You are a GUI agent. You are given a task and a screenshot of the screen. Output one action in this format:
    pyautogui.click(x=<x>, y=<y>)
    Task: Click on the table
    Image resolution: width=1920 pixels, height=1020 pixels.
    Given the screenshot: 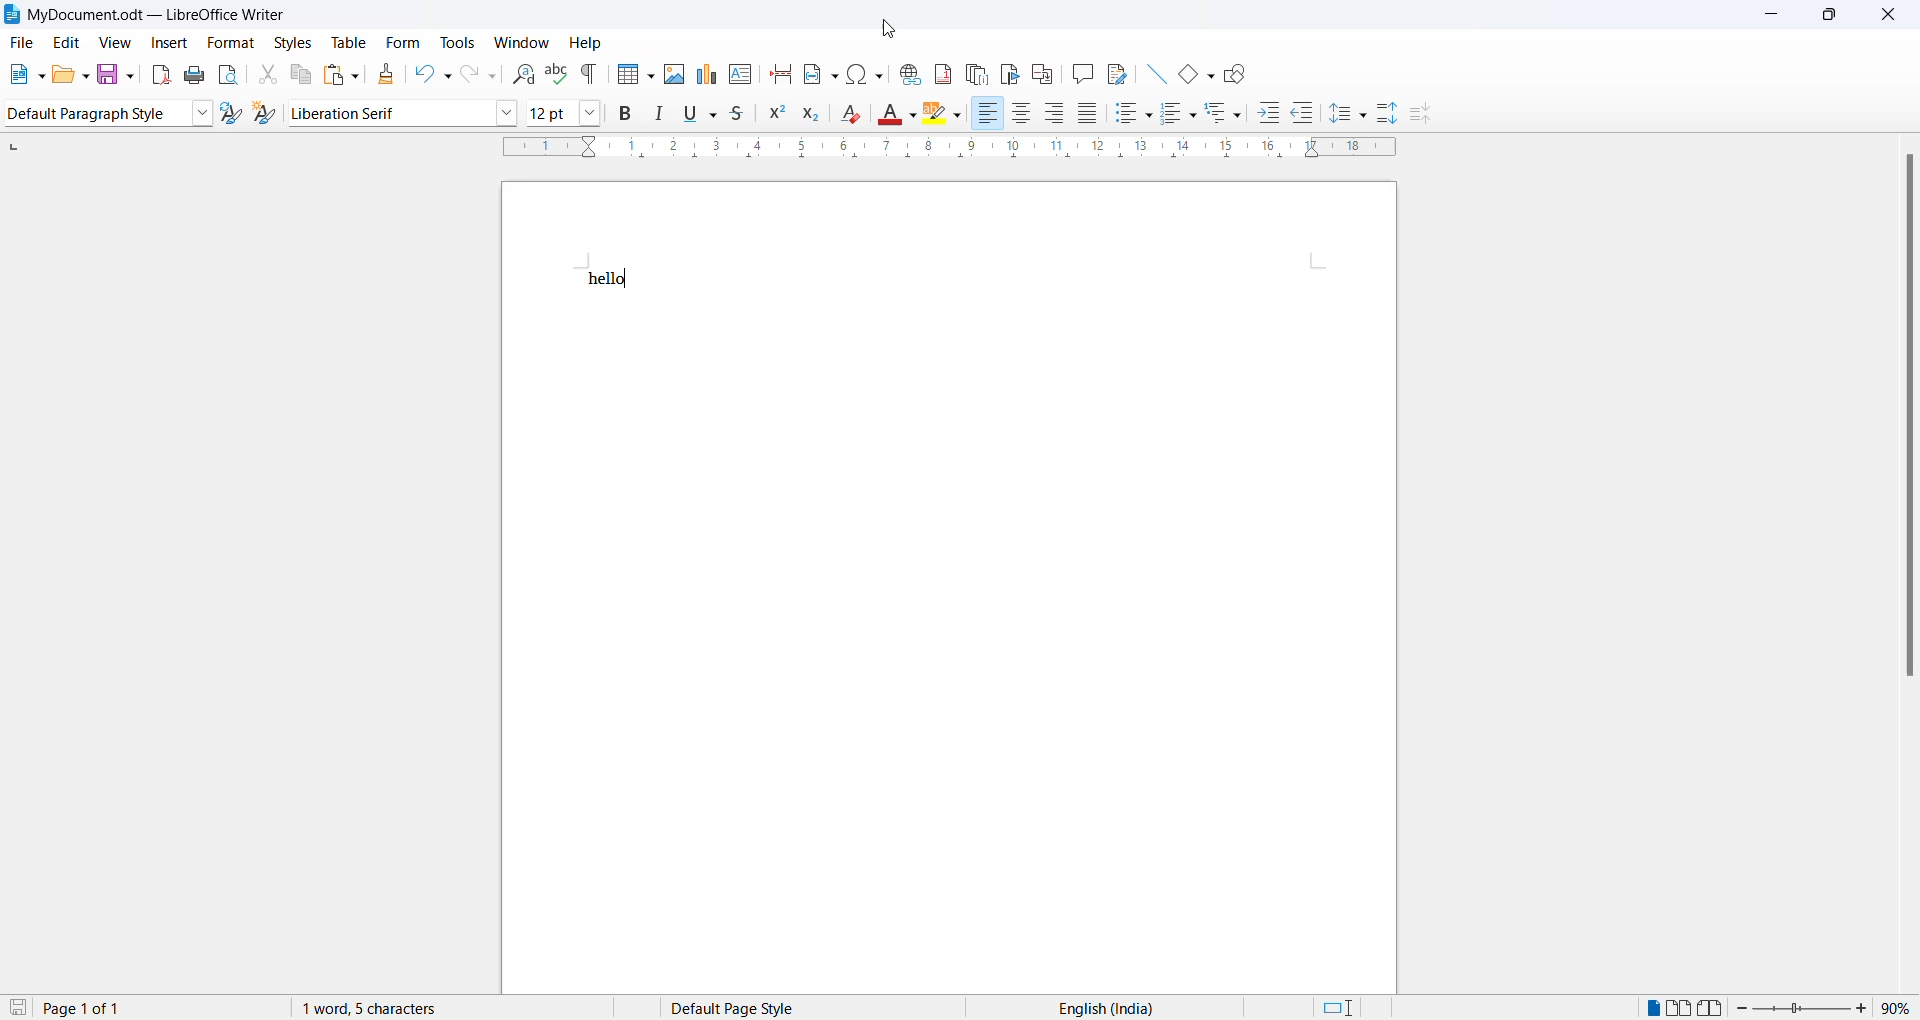 What is the action you would take?
    pyautogui.click(x=345, y=42)
    